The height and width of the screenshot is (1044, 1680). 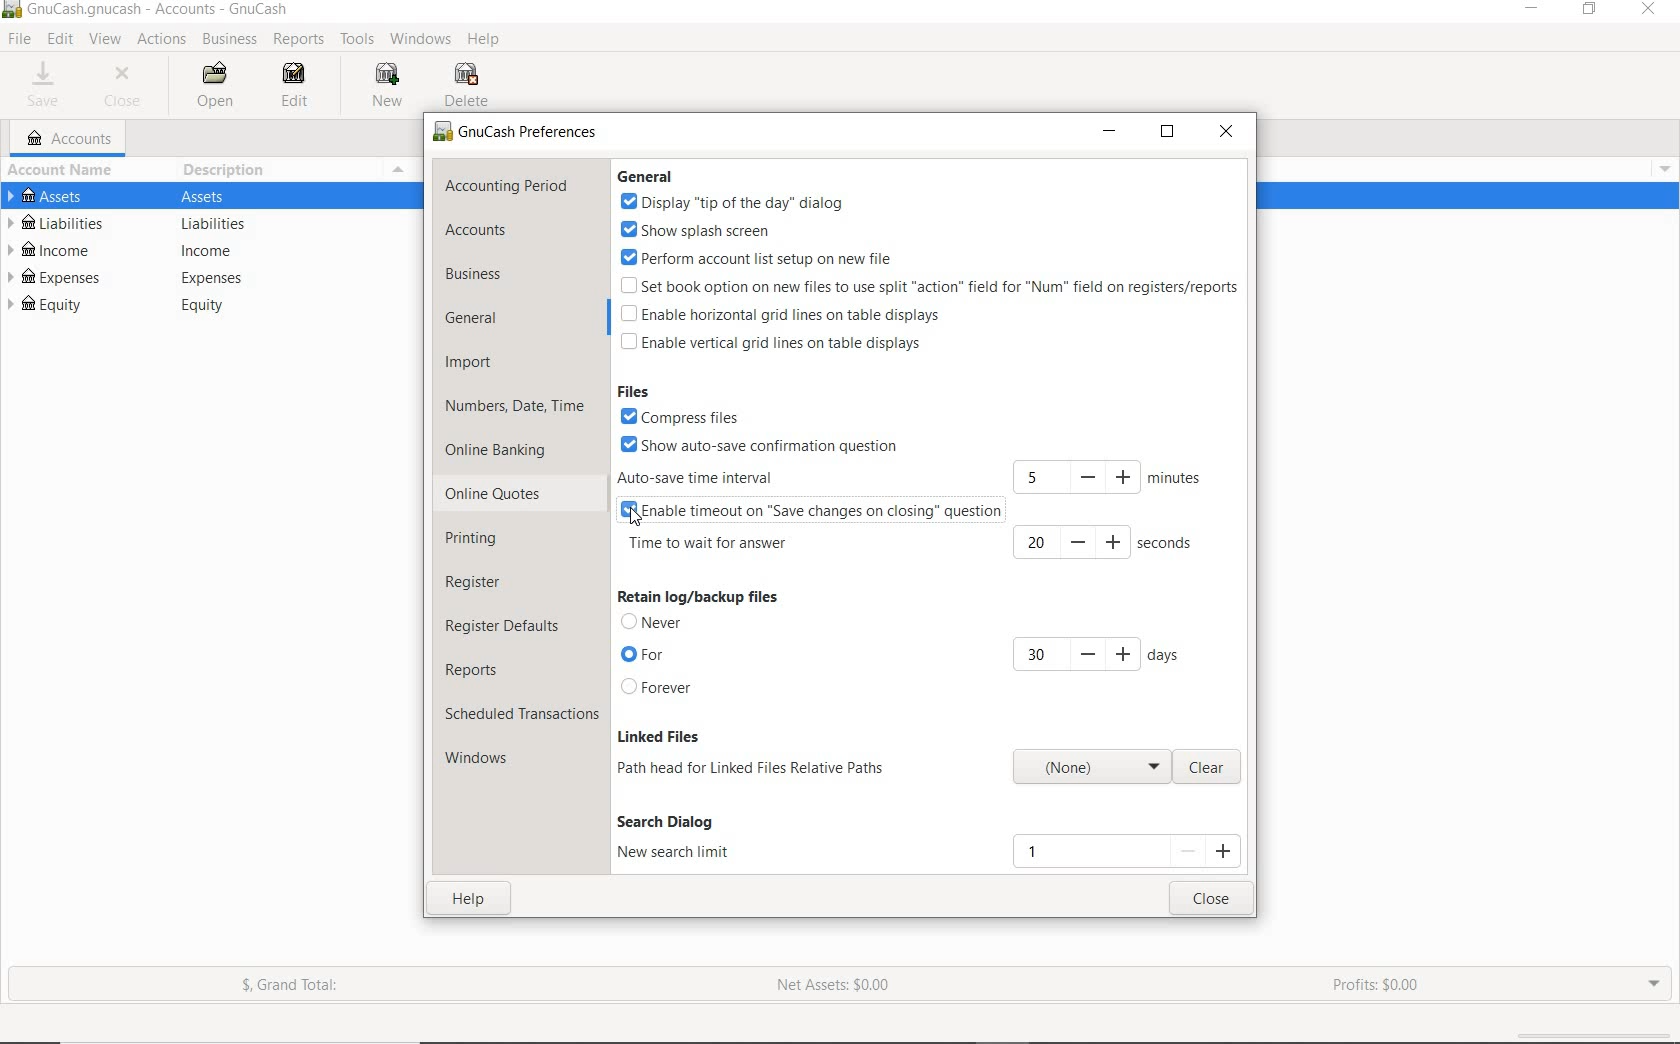 I want to click on ONLINE QUOTES, so click(x=495, y=496).